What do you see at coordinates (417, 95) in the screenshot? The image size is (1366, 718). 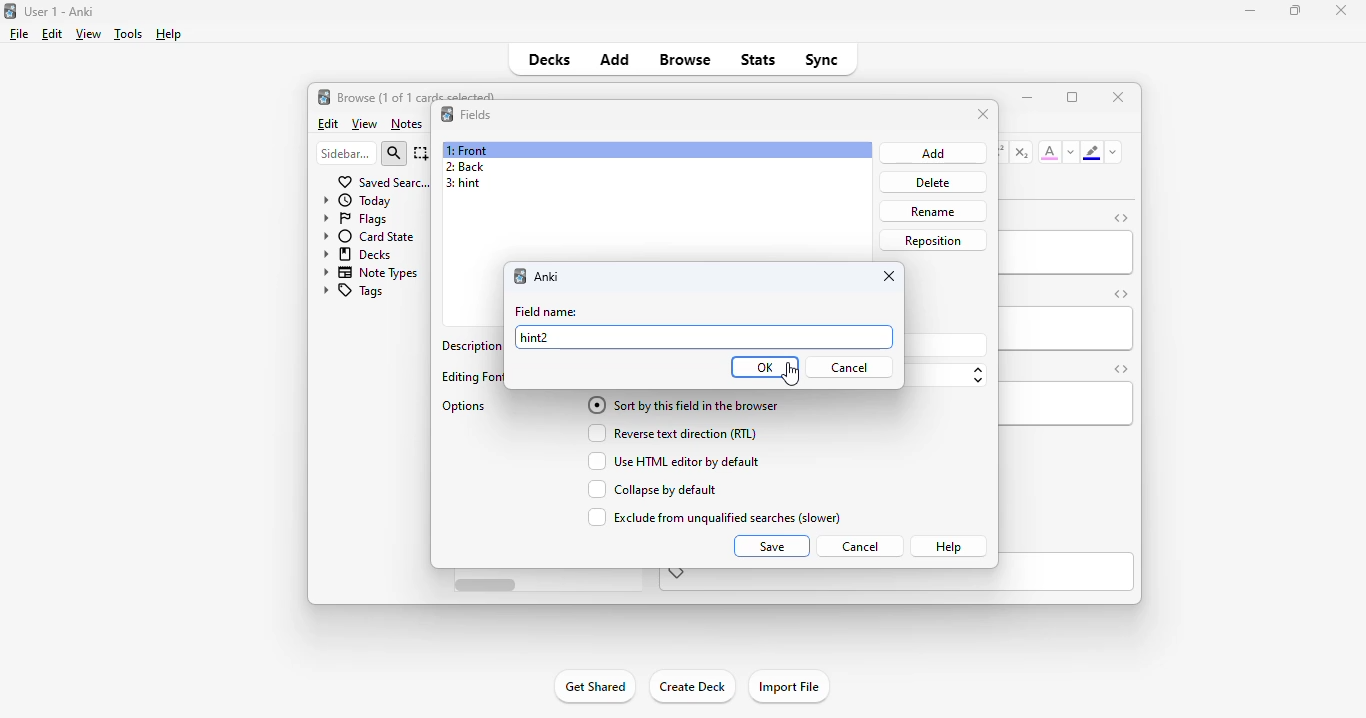 I see `browse (1 of 1 cards selected)` at bounding box center [417, 95].